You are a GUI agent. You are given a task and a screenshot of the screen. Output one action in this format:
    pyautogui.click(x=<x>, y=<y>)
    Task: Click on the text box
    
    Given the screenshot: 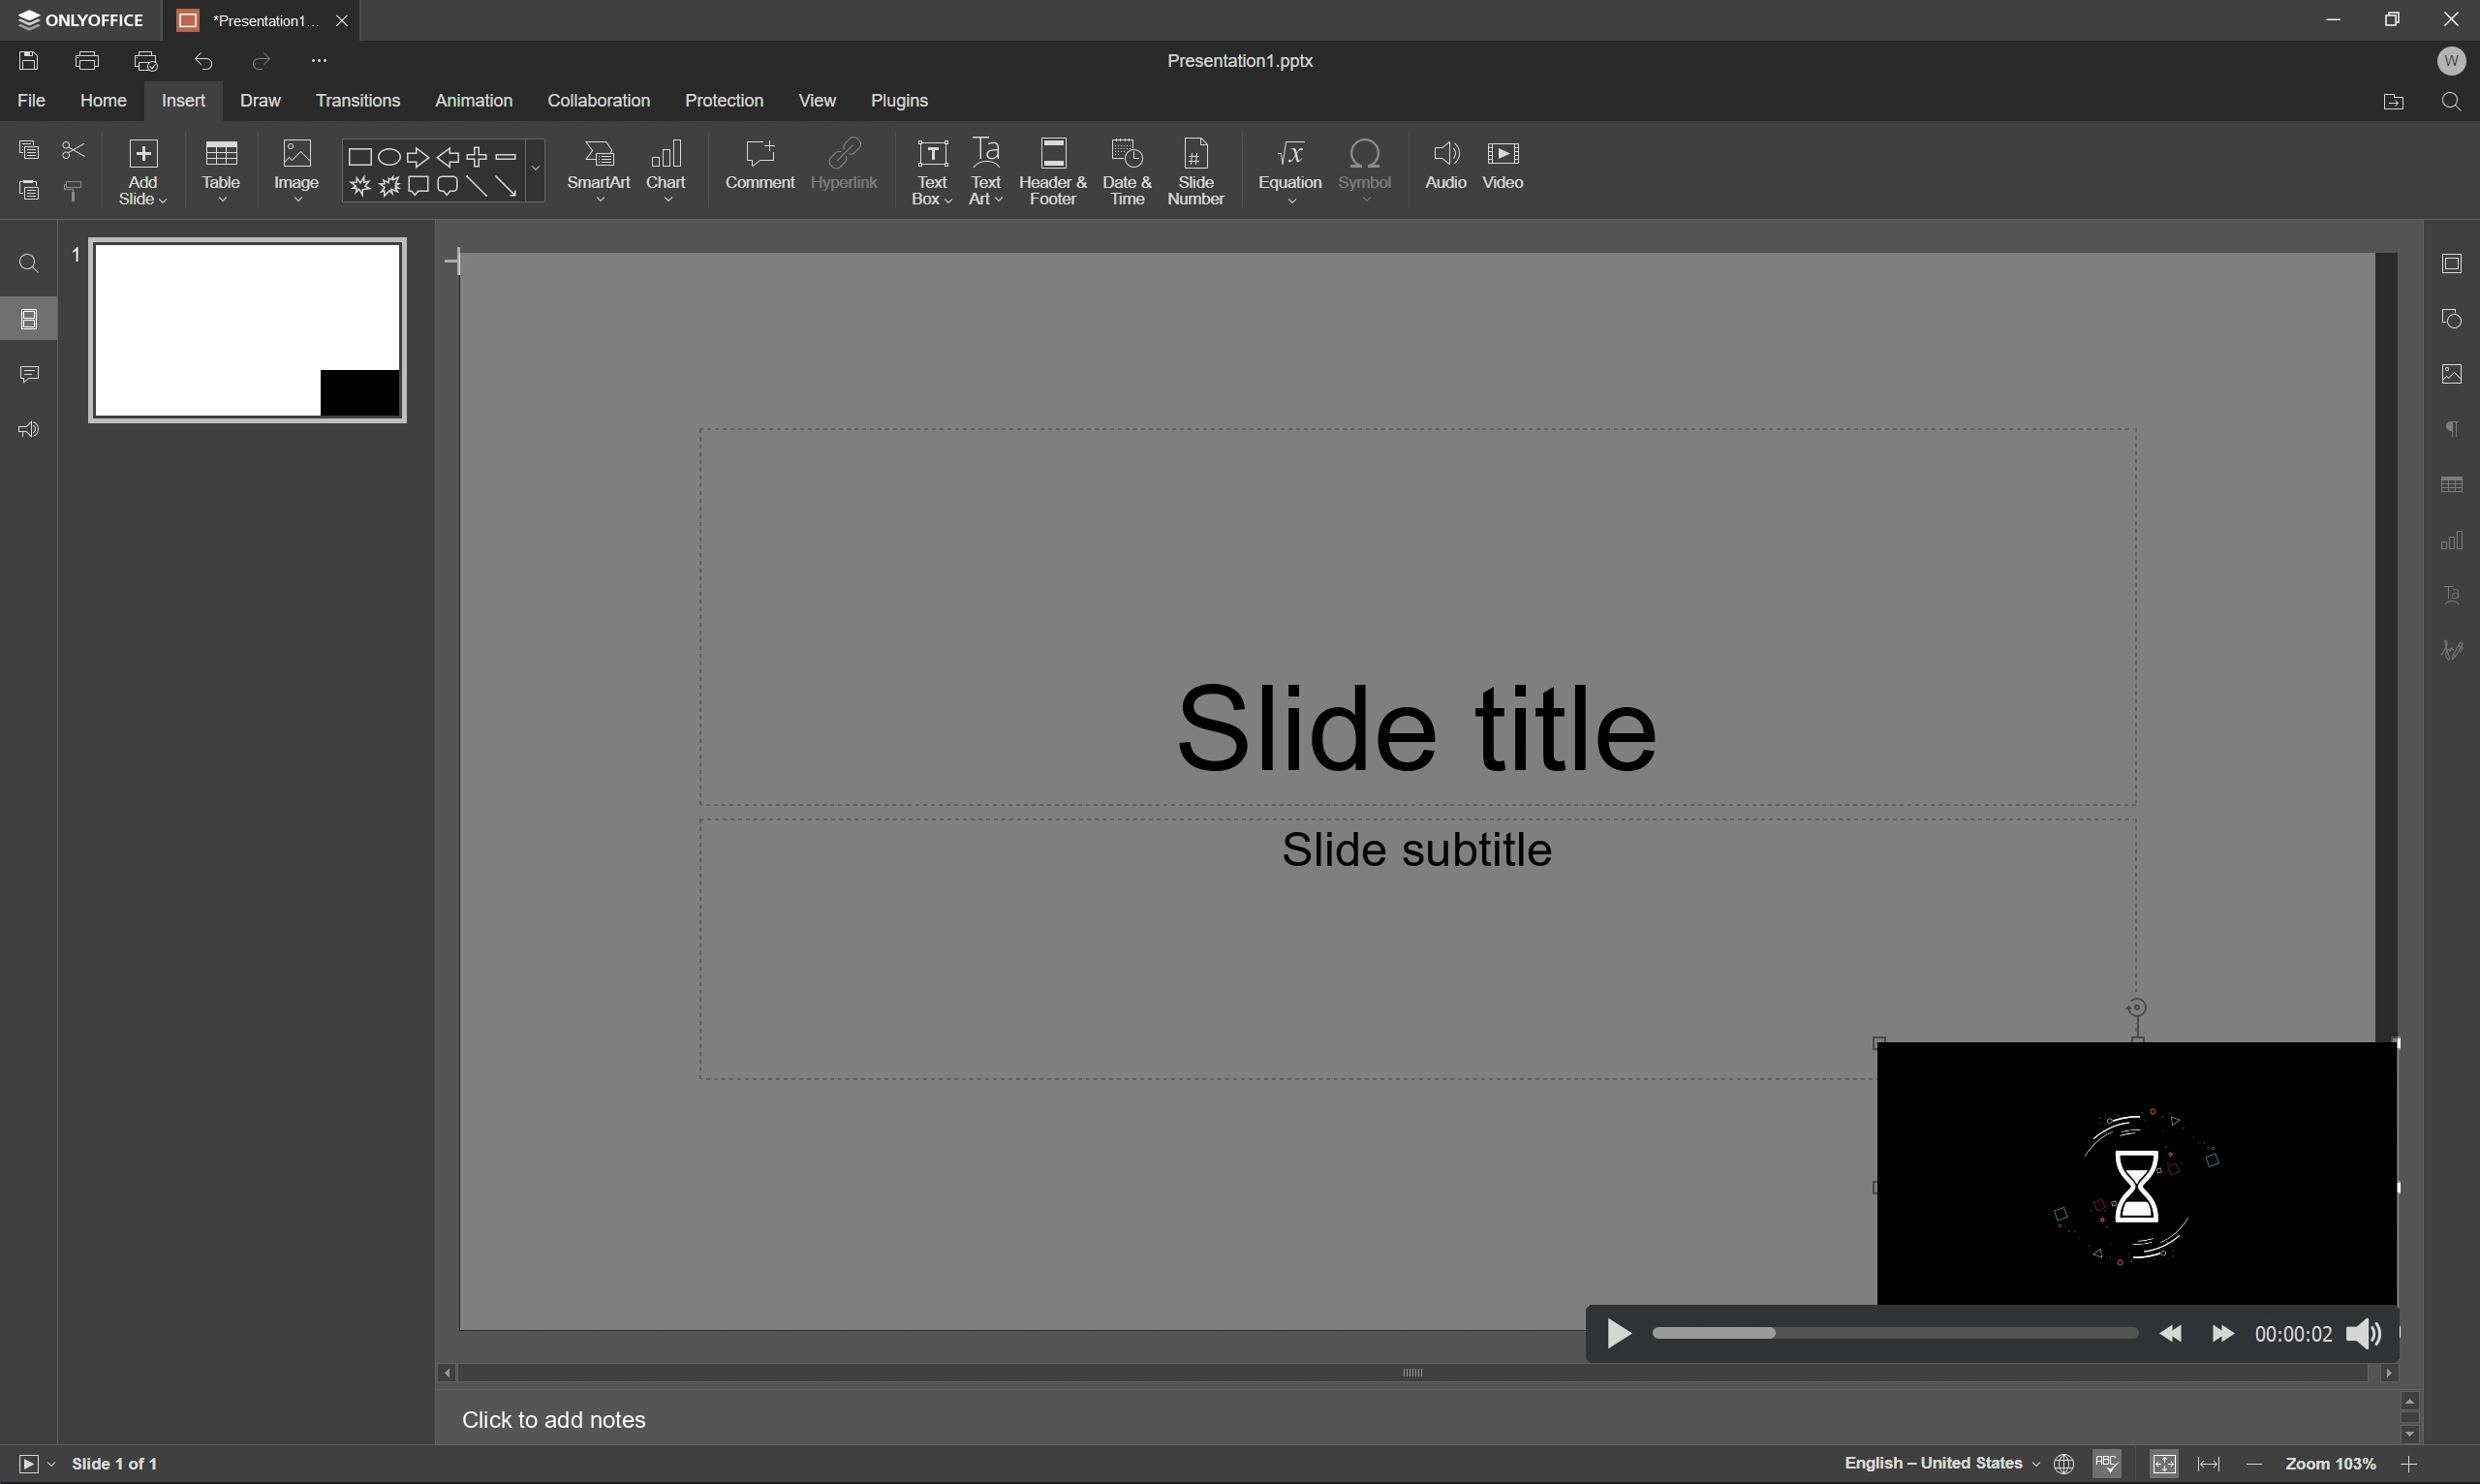 What is the action you would take?
    pyautogui.click(x=933, y=171)
    